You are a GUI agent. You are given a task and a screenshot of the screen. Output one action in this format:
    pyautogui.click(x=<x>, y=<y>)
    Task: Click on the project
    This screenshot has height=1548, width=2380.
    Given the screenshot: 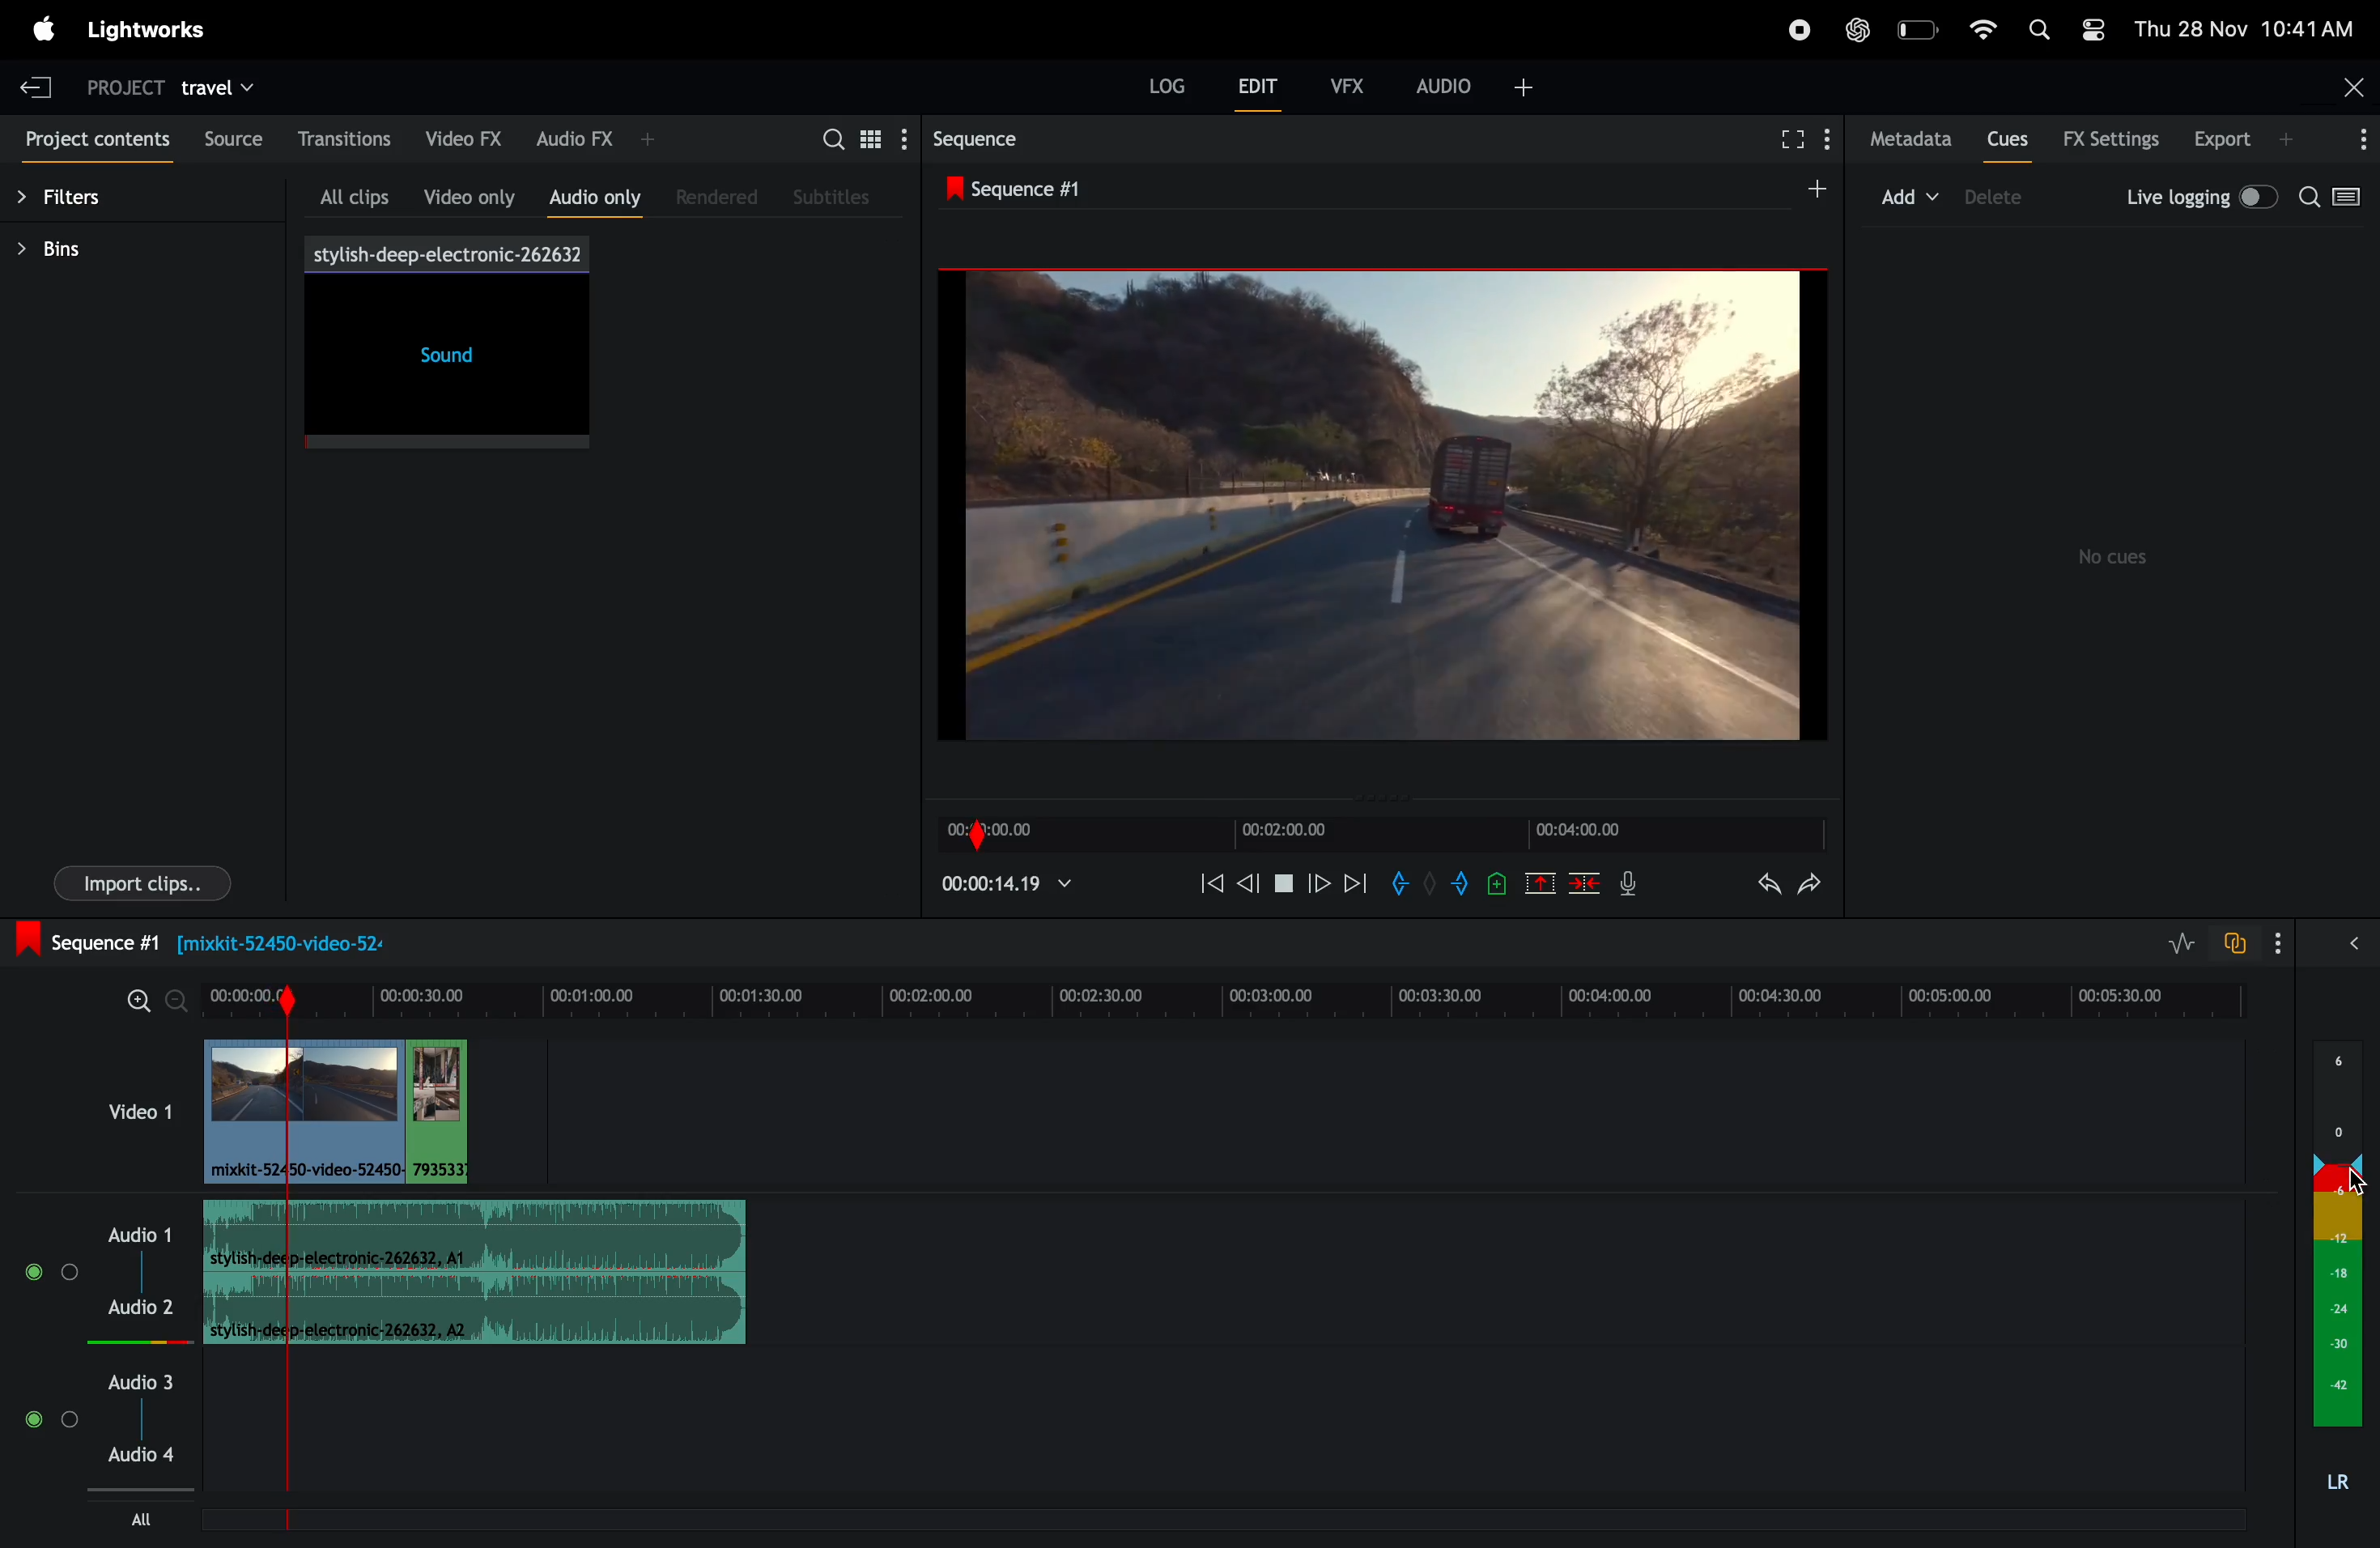 What is the action you would take?
    pyautogui.click(x=124, y=88)
    